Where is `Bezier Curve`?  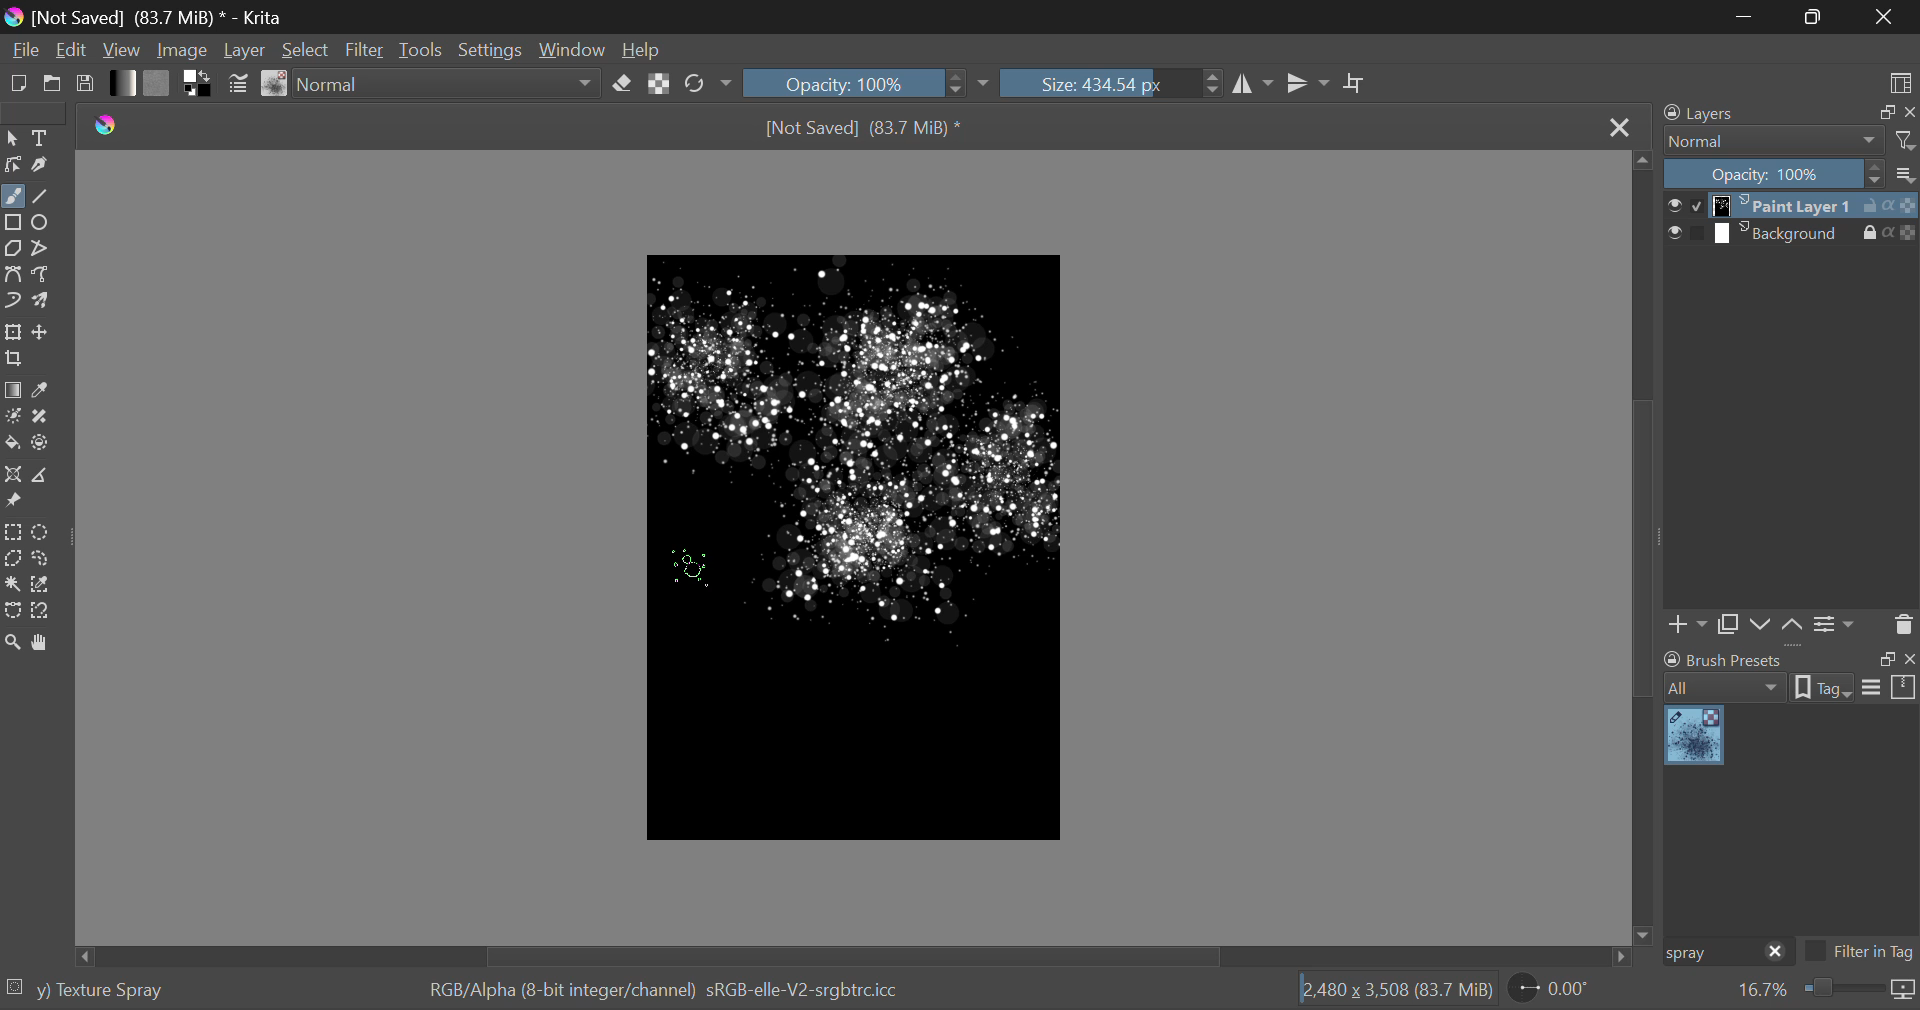 Bezier Curve is located at coordinates (12, 273).